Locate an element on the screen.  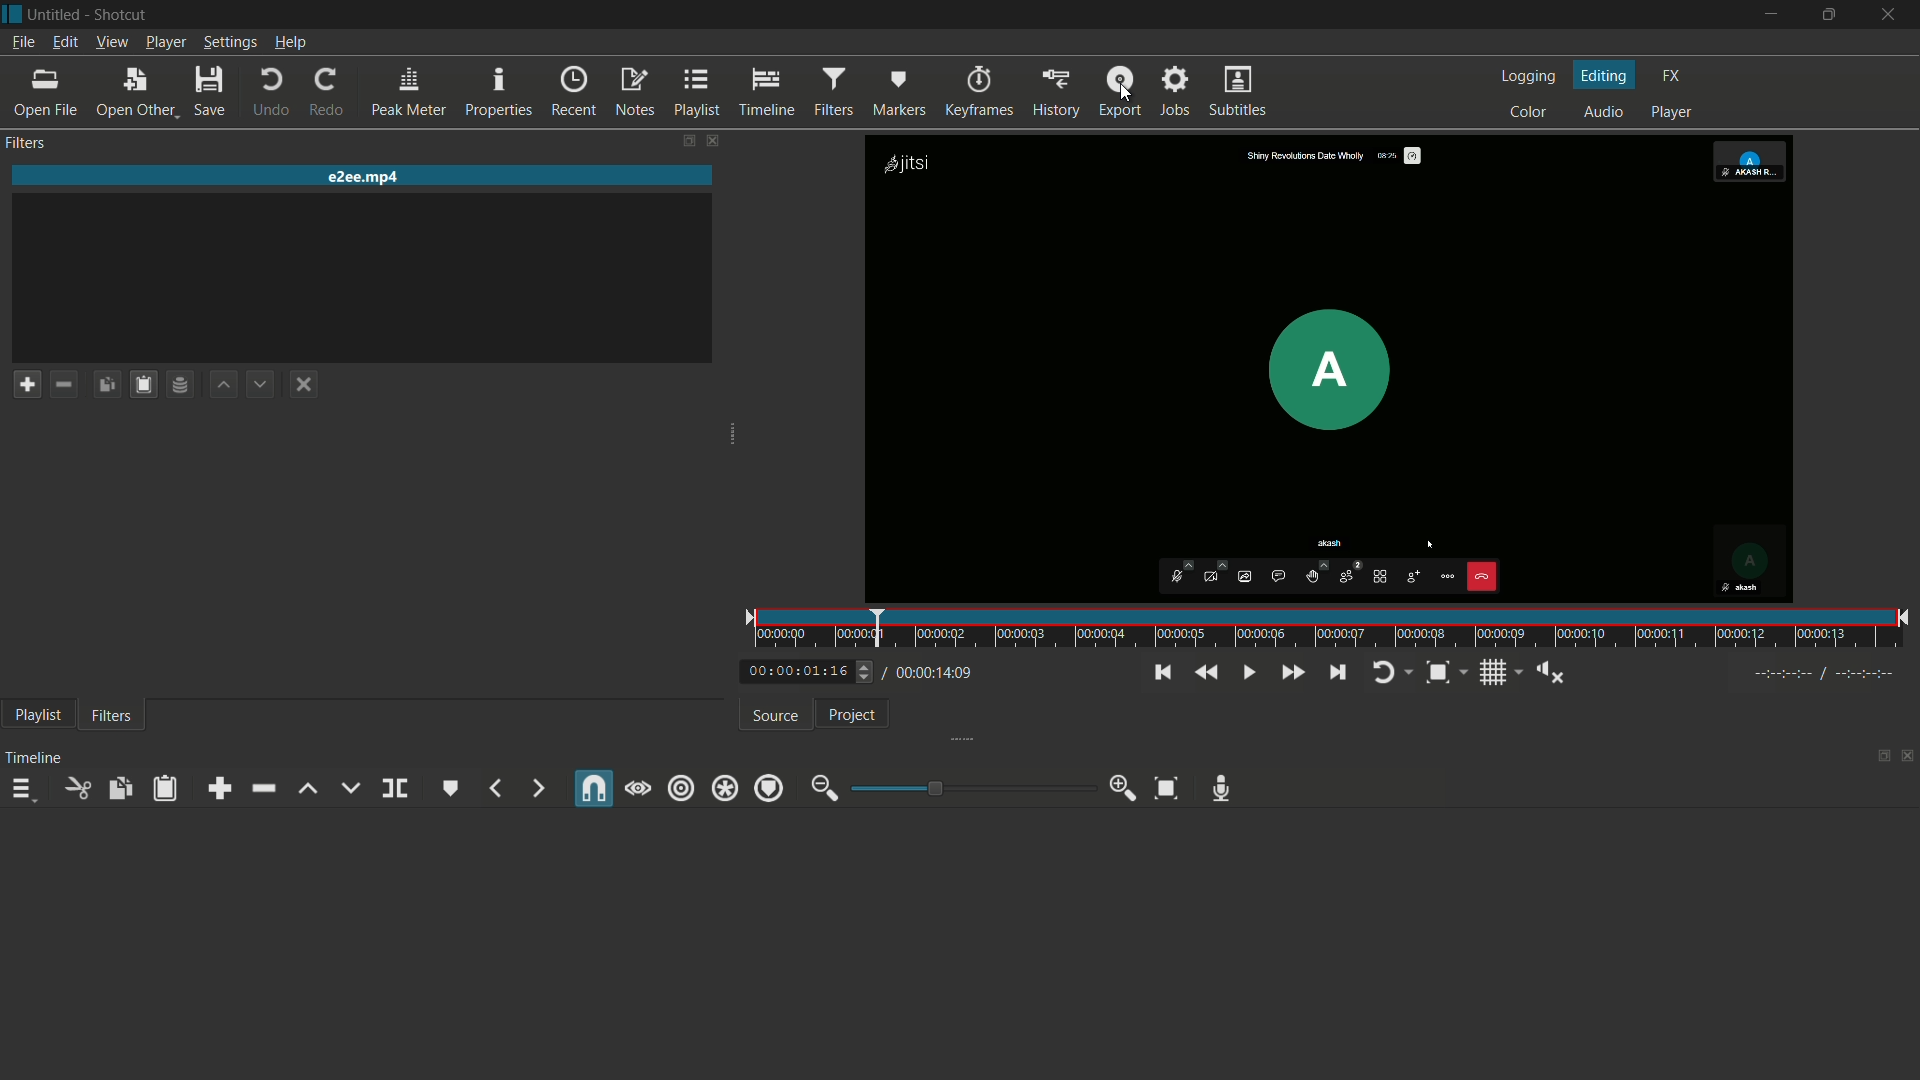
time is located at coordinates (1334, 629).